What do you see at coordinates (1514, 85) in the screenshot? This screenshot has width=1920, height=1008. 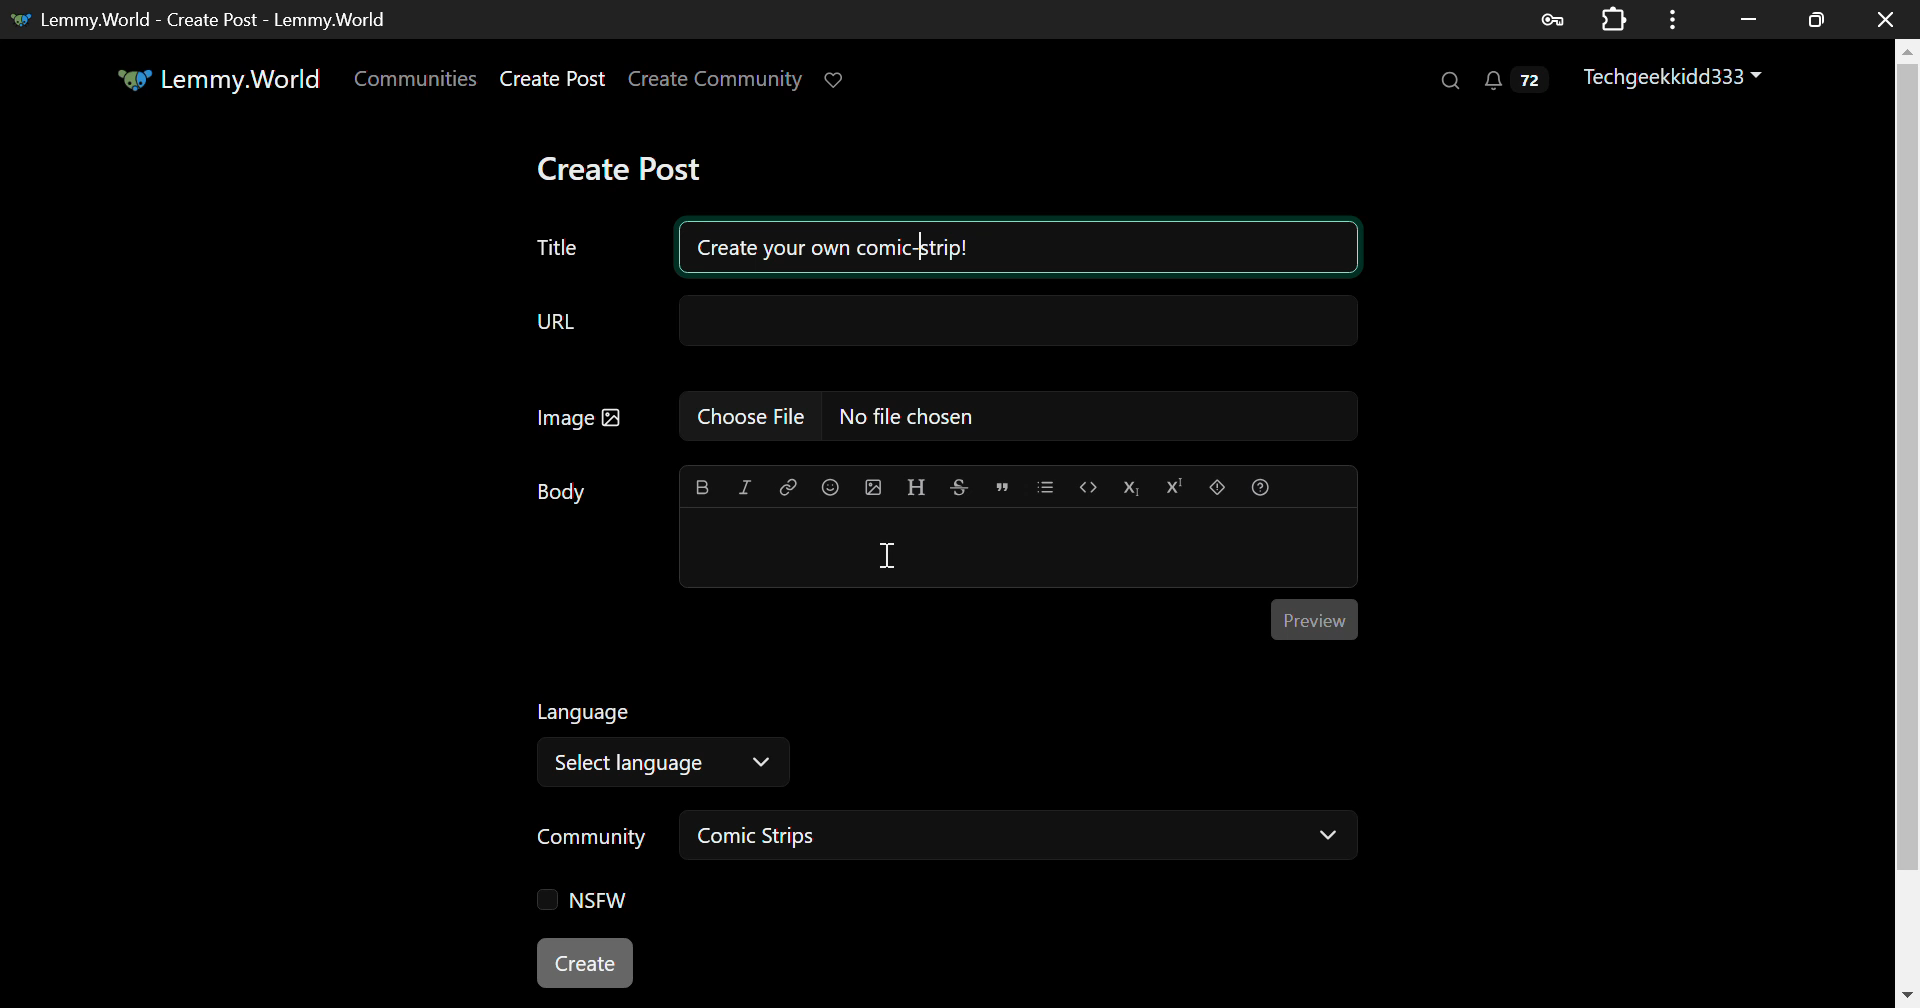 I see `Notifications` at bounding box center [1514, 85].